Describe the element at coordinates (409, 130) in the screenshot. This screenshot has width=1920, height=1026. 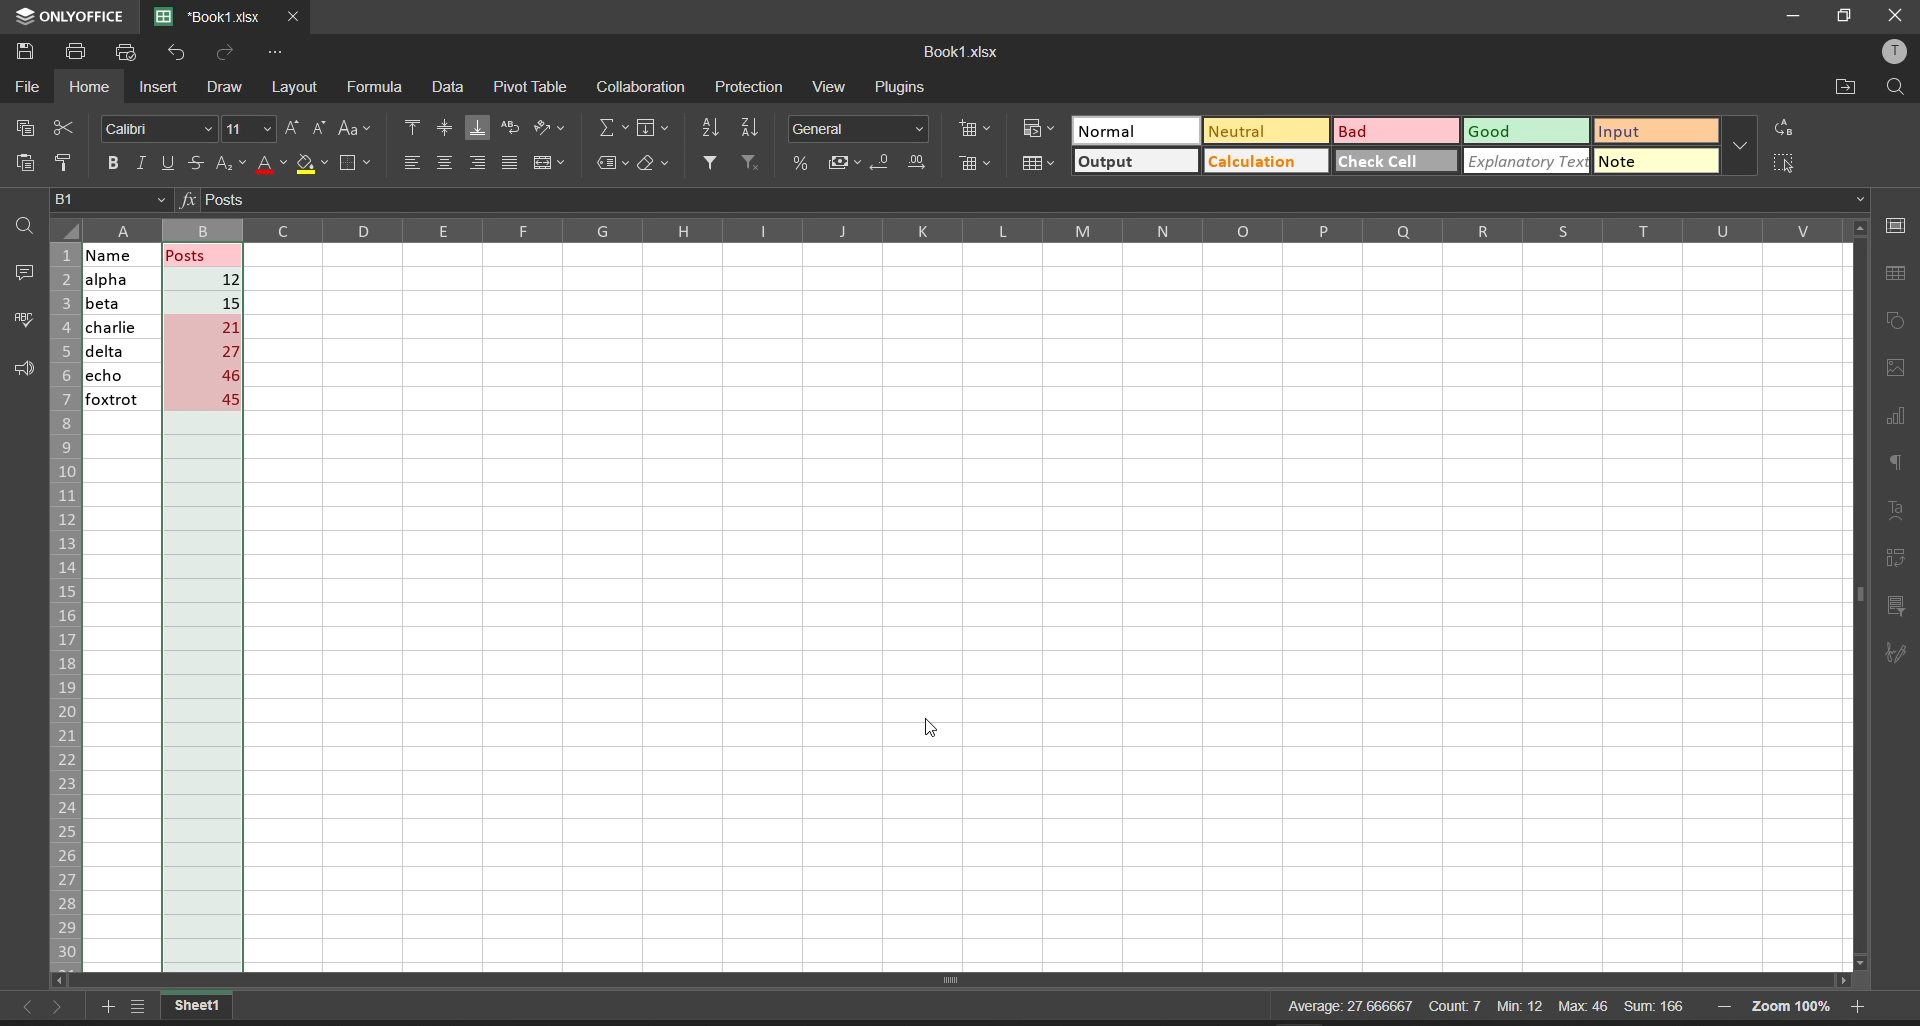
I see `align top` at that location.